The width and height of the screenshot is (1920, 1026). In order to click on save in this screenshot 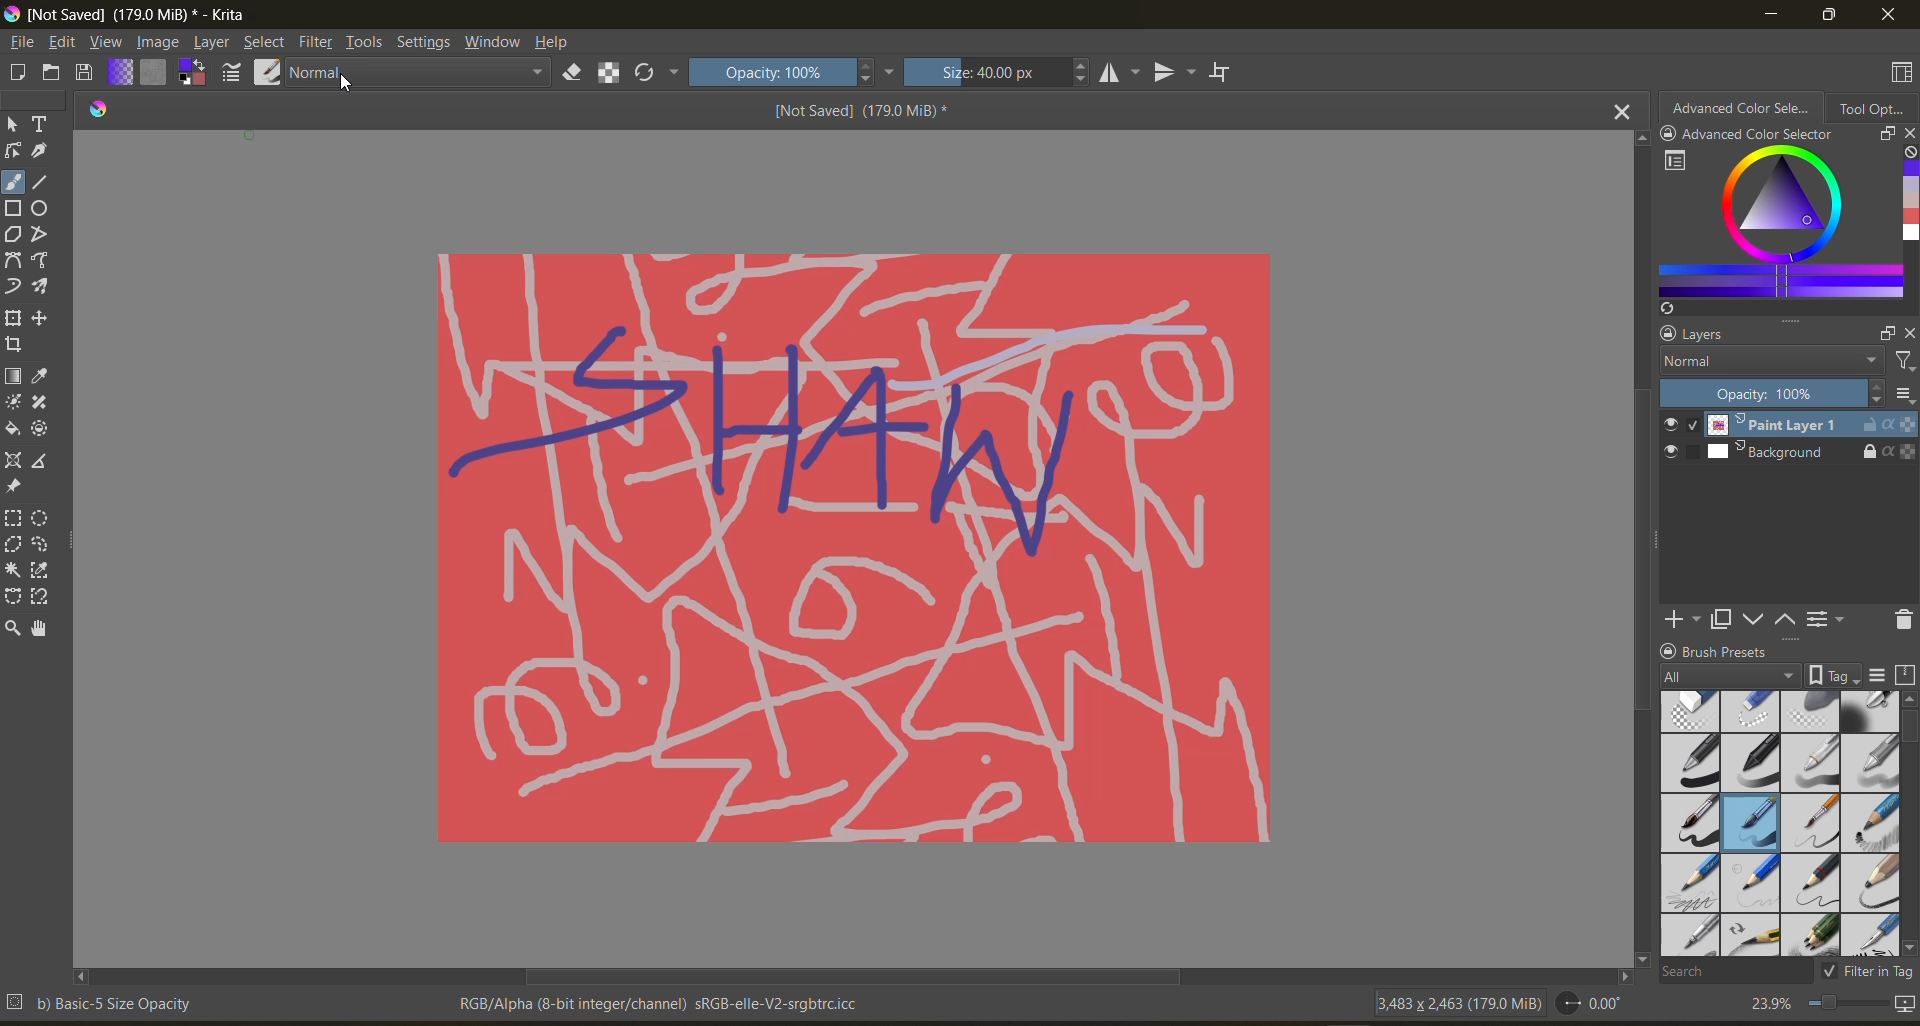, I will do `click(84, 72)`.